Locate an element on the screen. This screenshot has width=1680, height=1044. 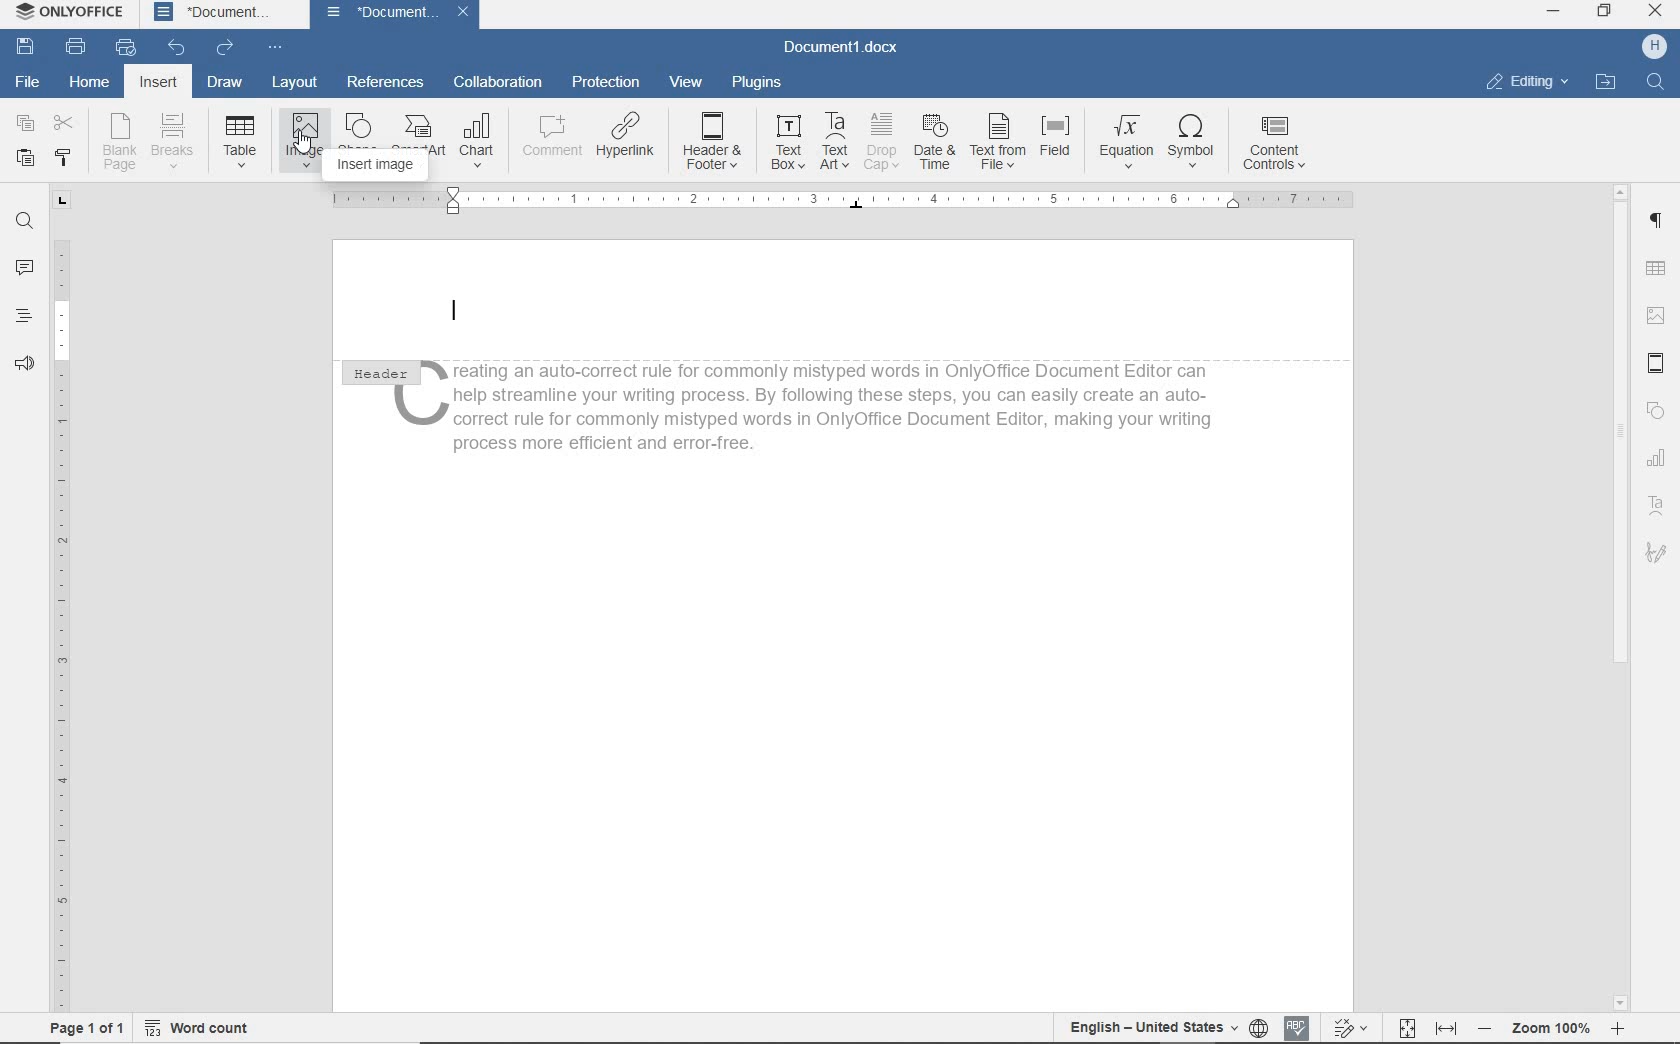
TEXT FROM FILE is located at coordinates (997, 145).